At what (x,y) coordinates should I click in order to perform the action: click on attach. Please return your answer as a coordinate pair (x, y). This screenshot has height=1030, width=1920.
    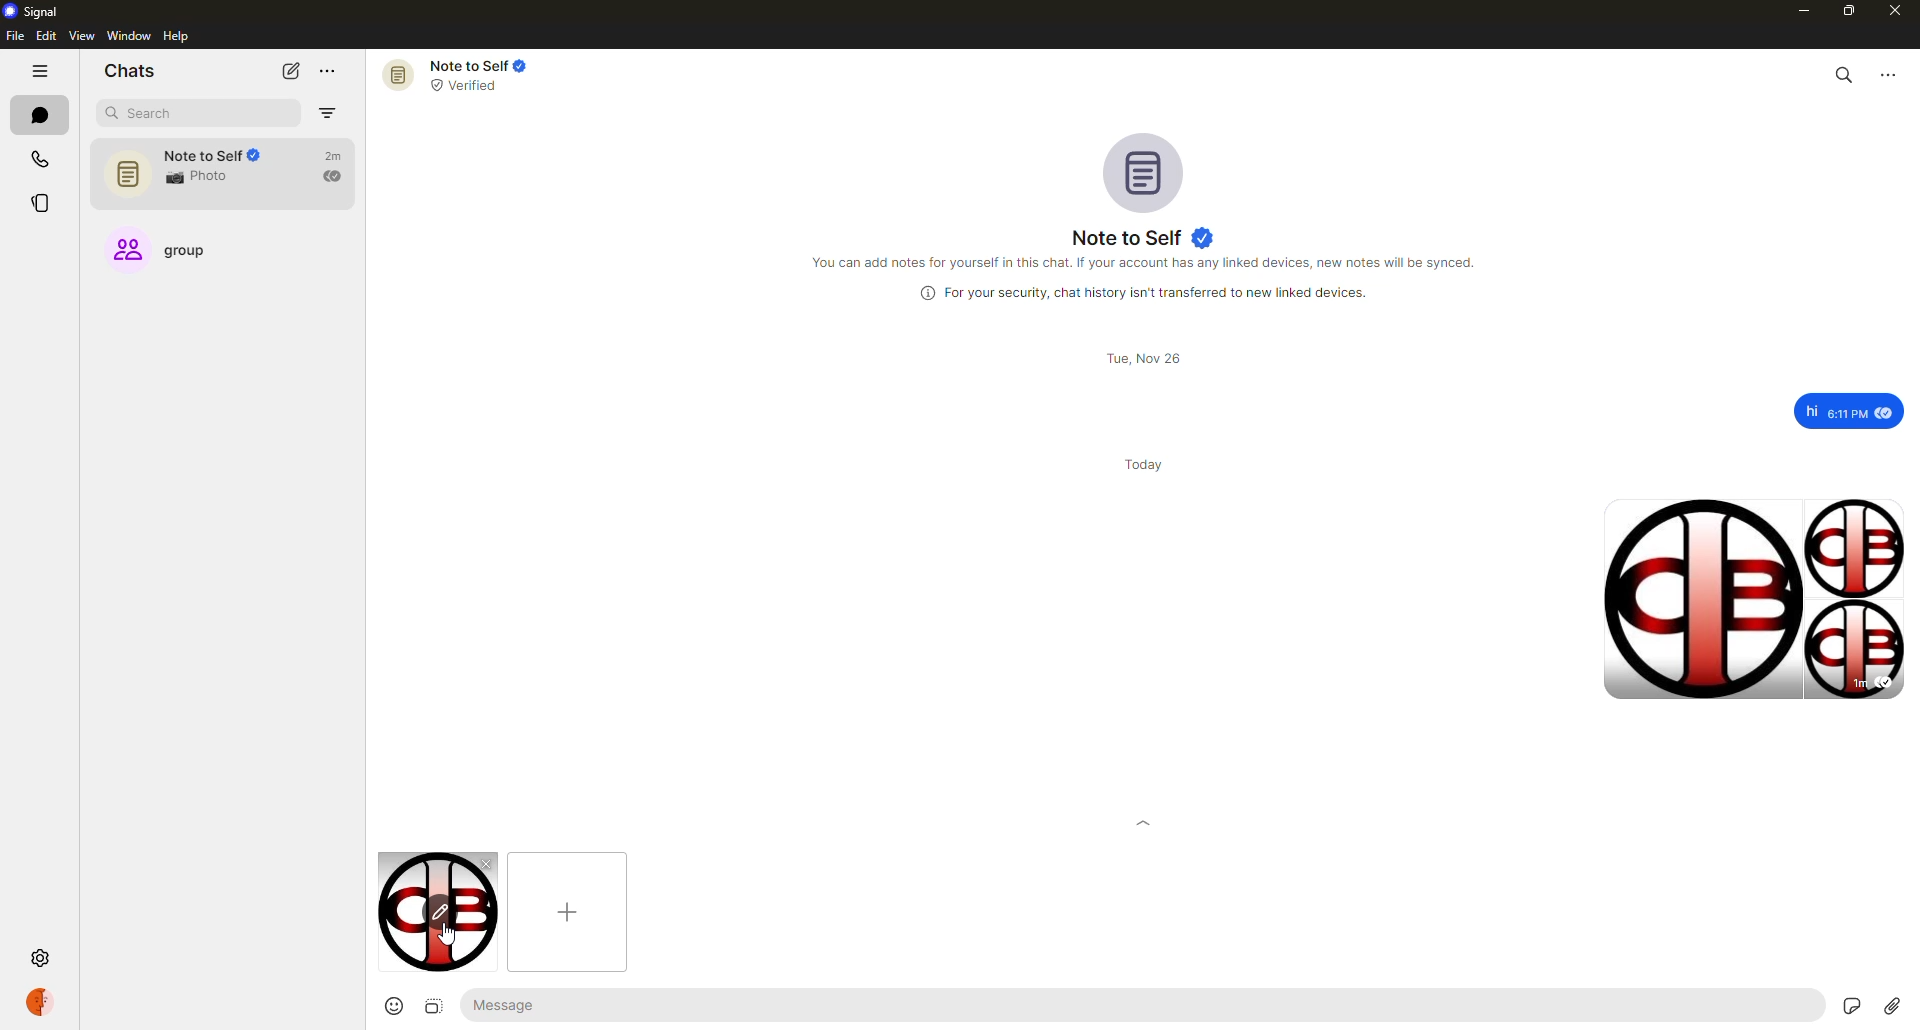
    Looking at the image, I should click on (1893, 1005).